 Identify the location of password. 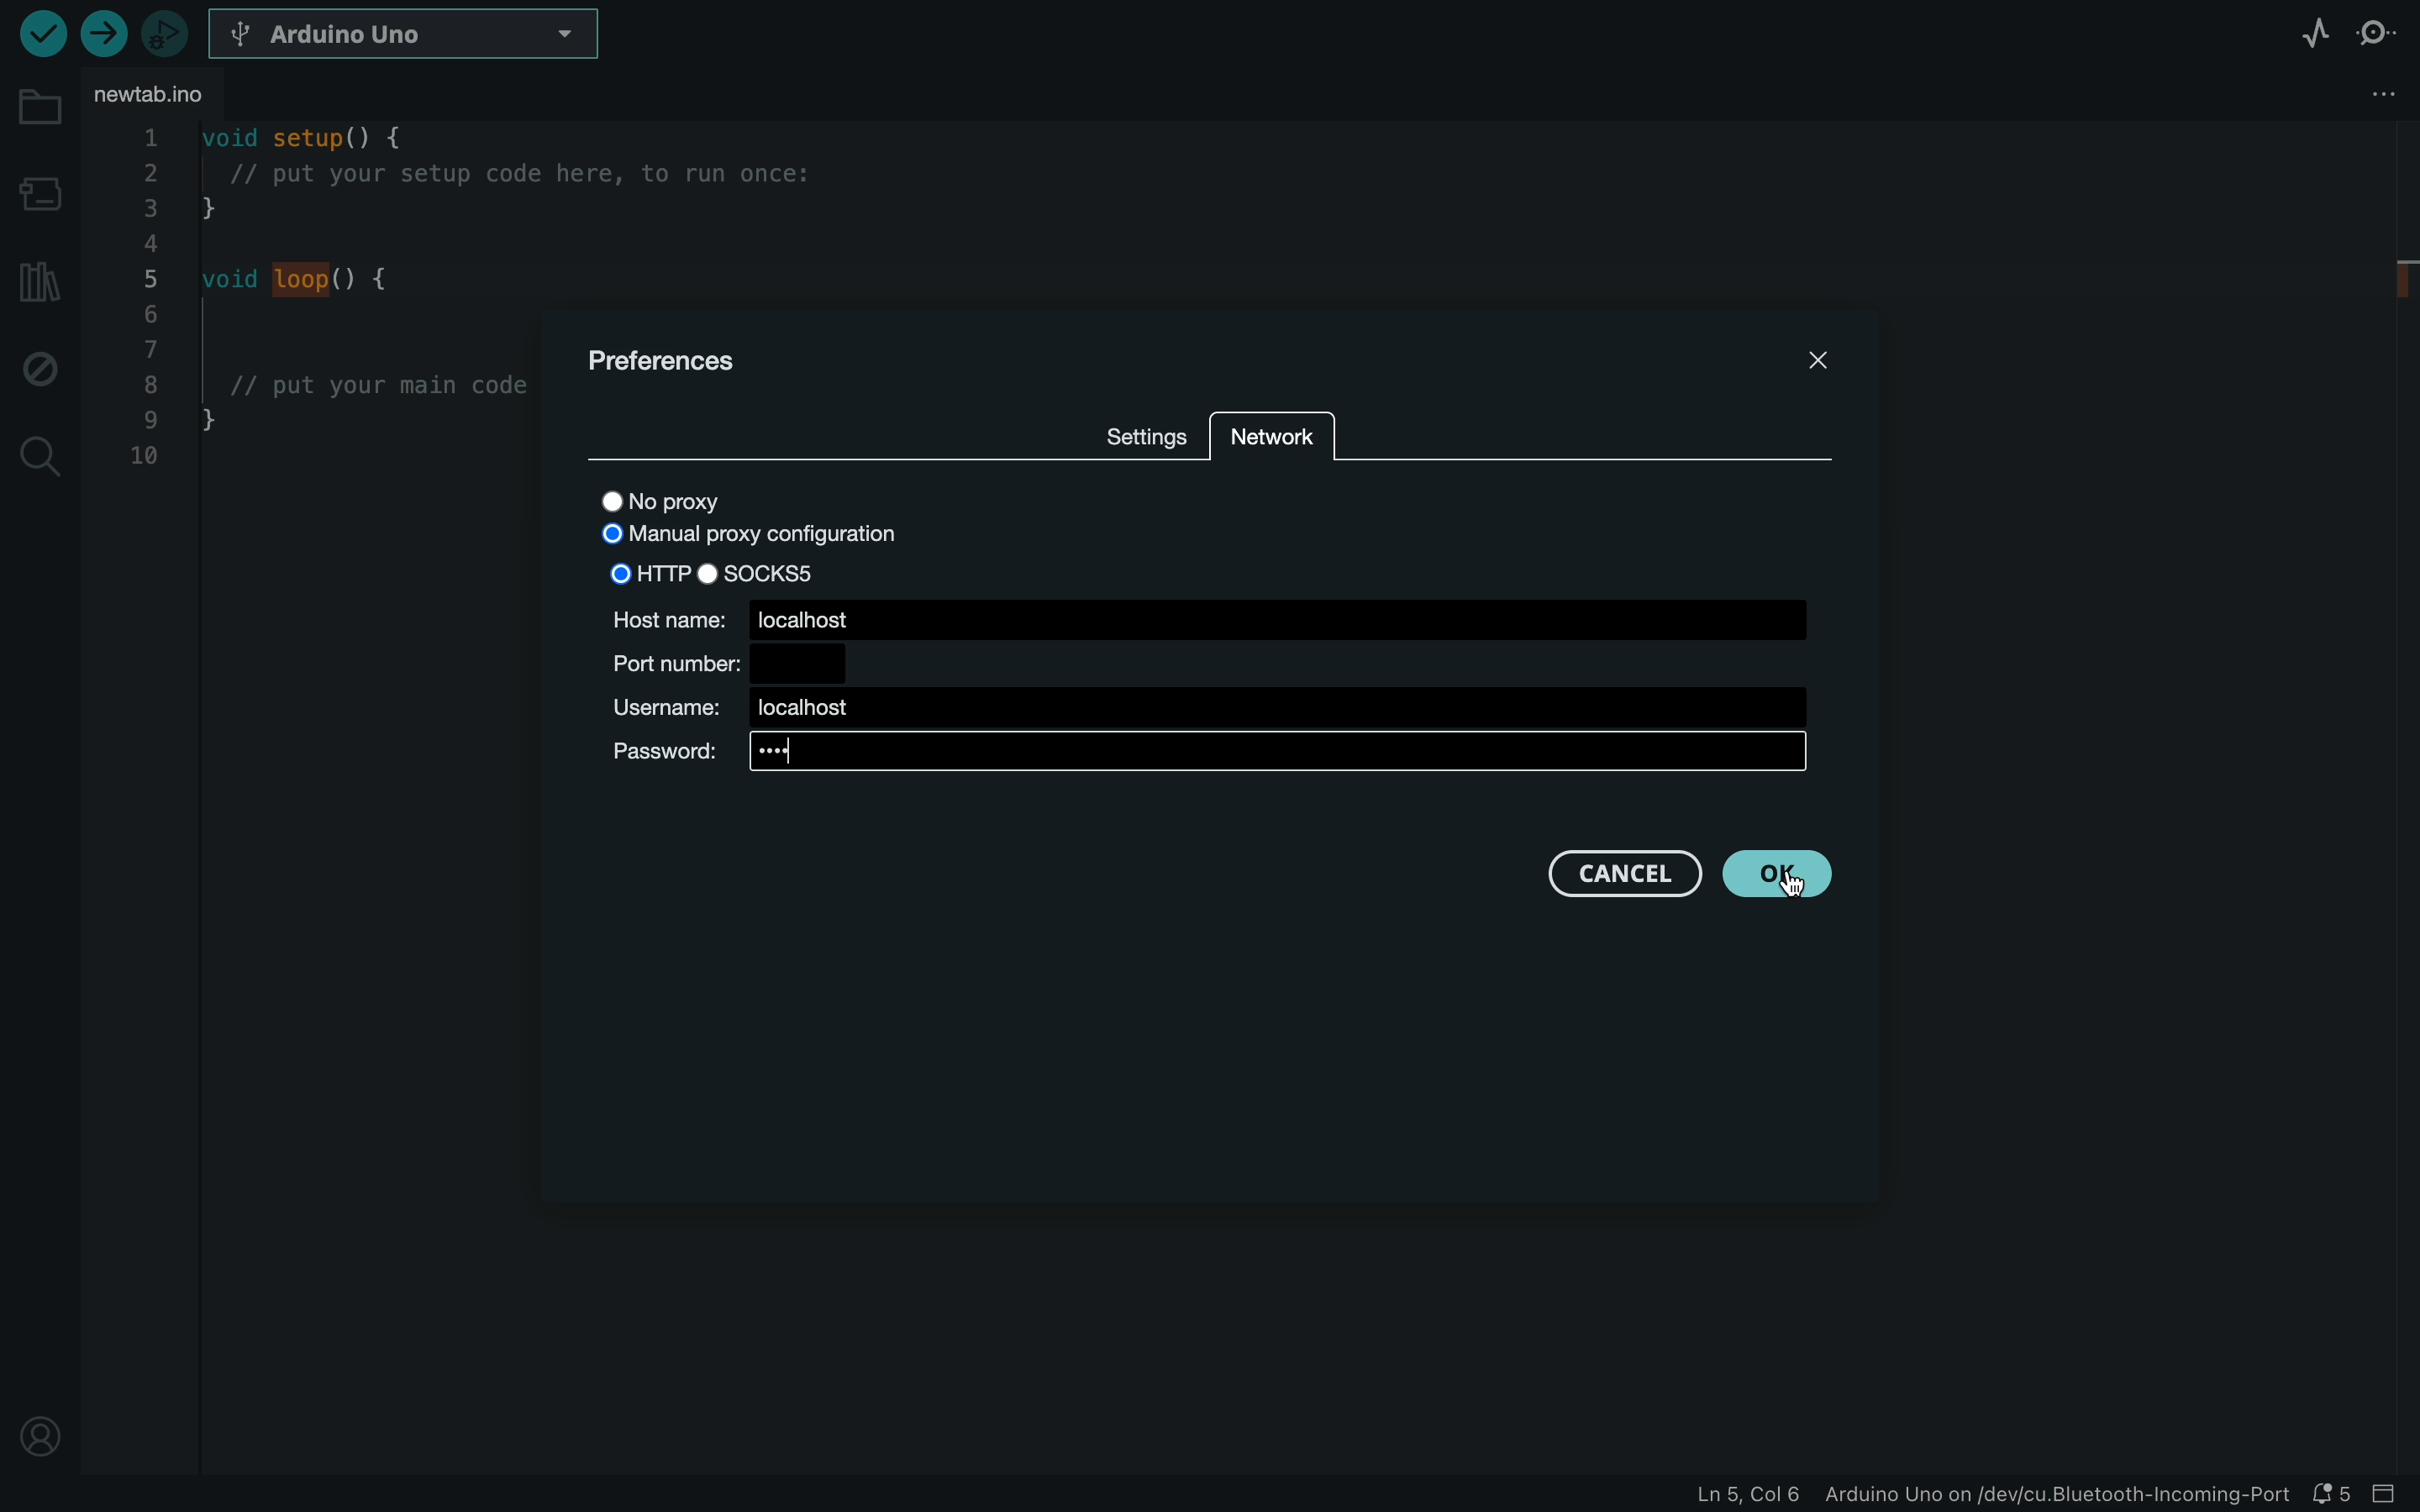
(1203, 757).